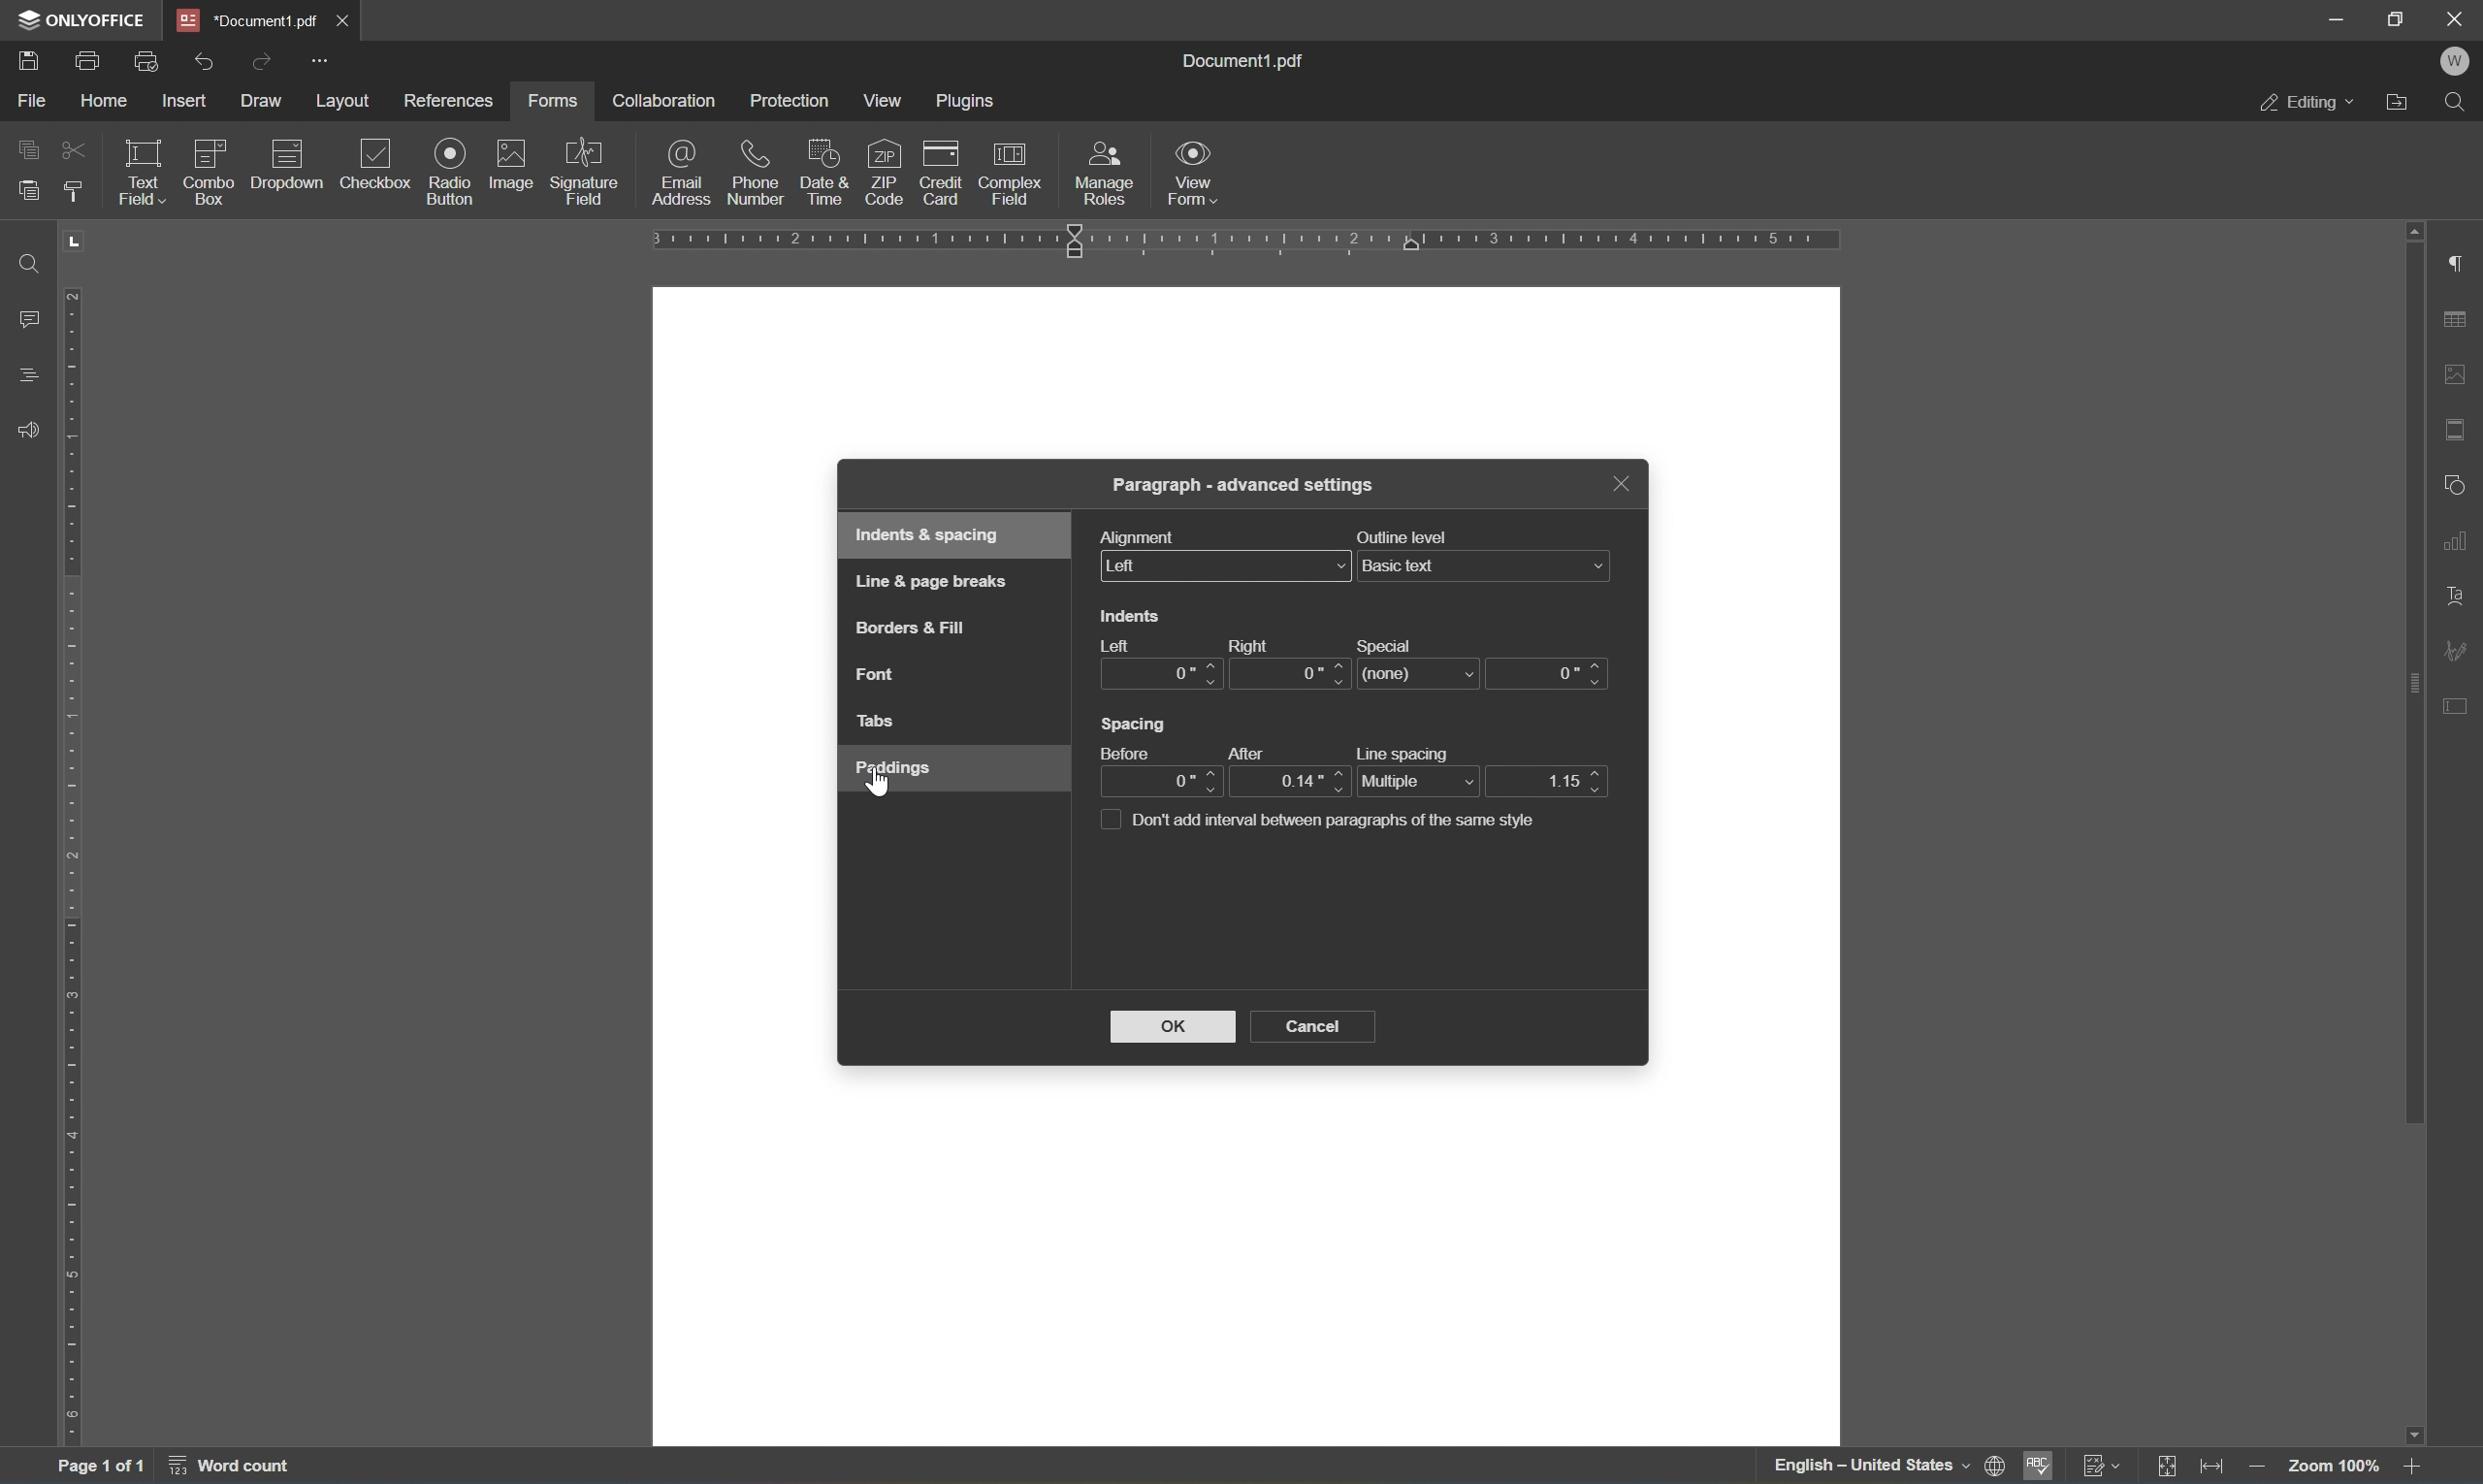 Image resolution: width=2483 pixels, height=1484 pixels. I want to click on forms, so click(559, 99).